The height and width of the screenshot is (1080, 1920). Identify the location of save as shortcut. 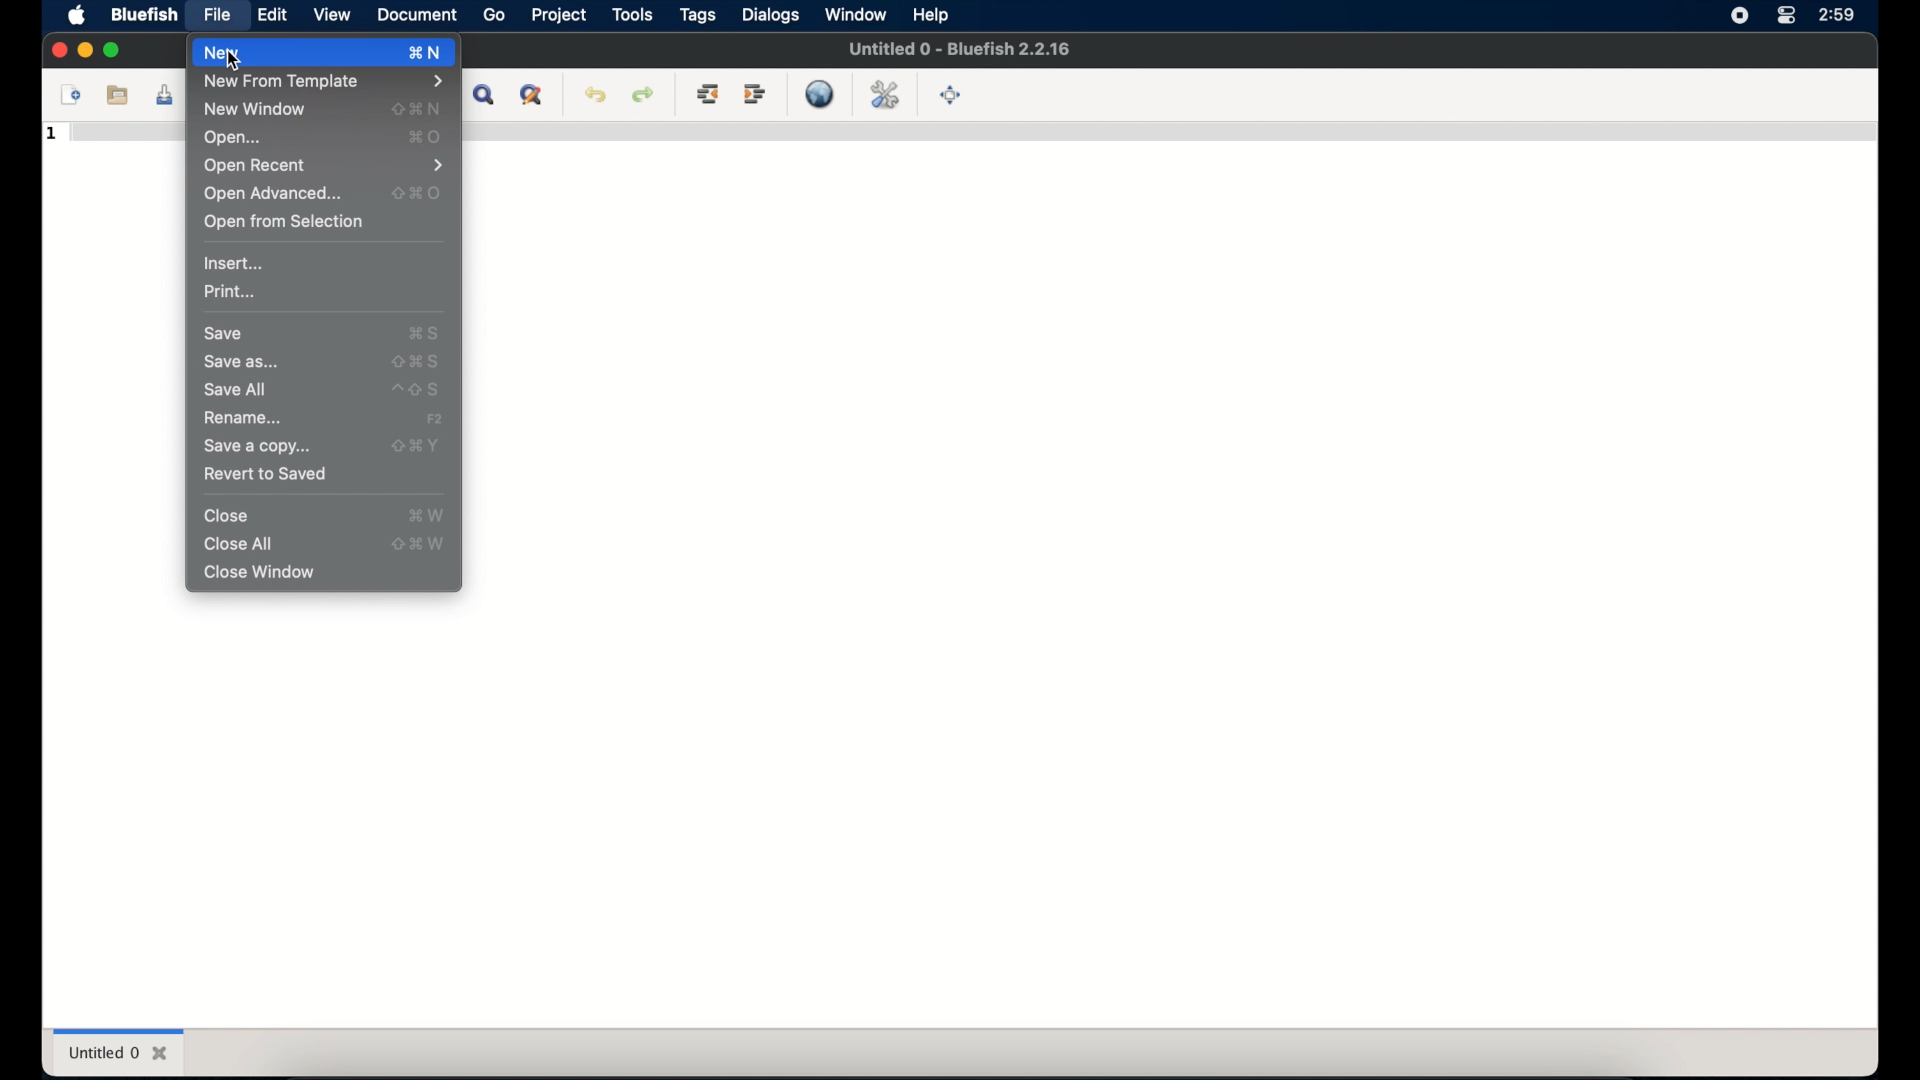
(415, 361).